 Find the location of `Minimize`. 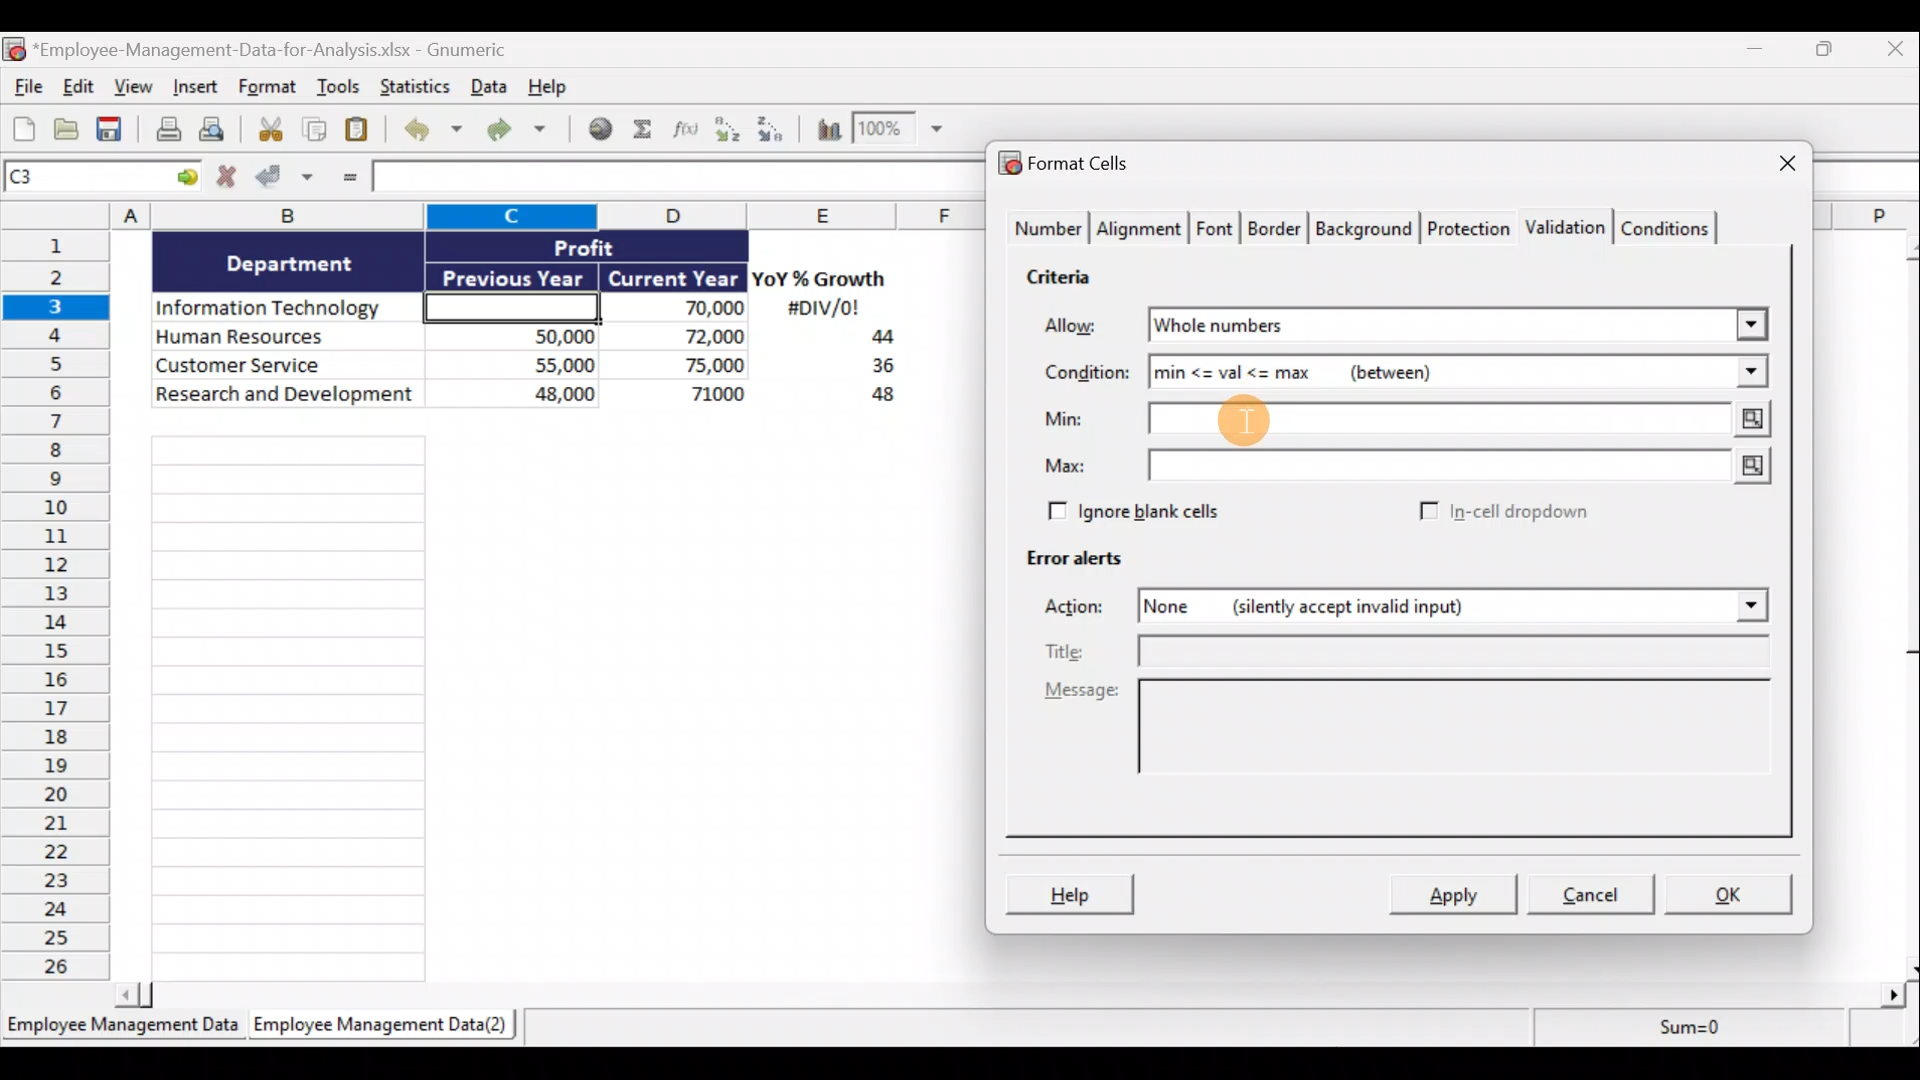

Minimize is located at coordinates (1762, 53).